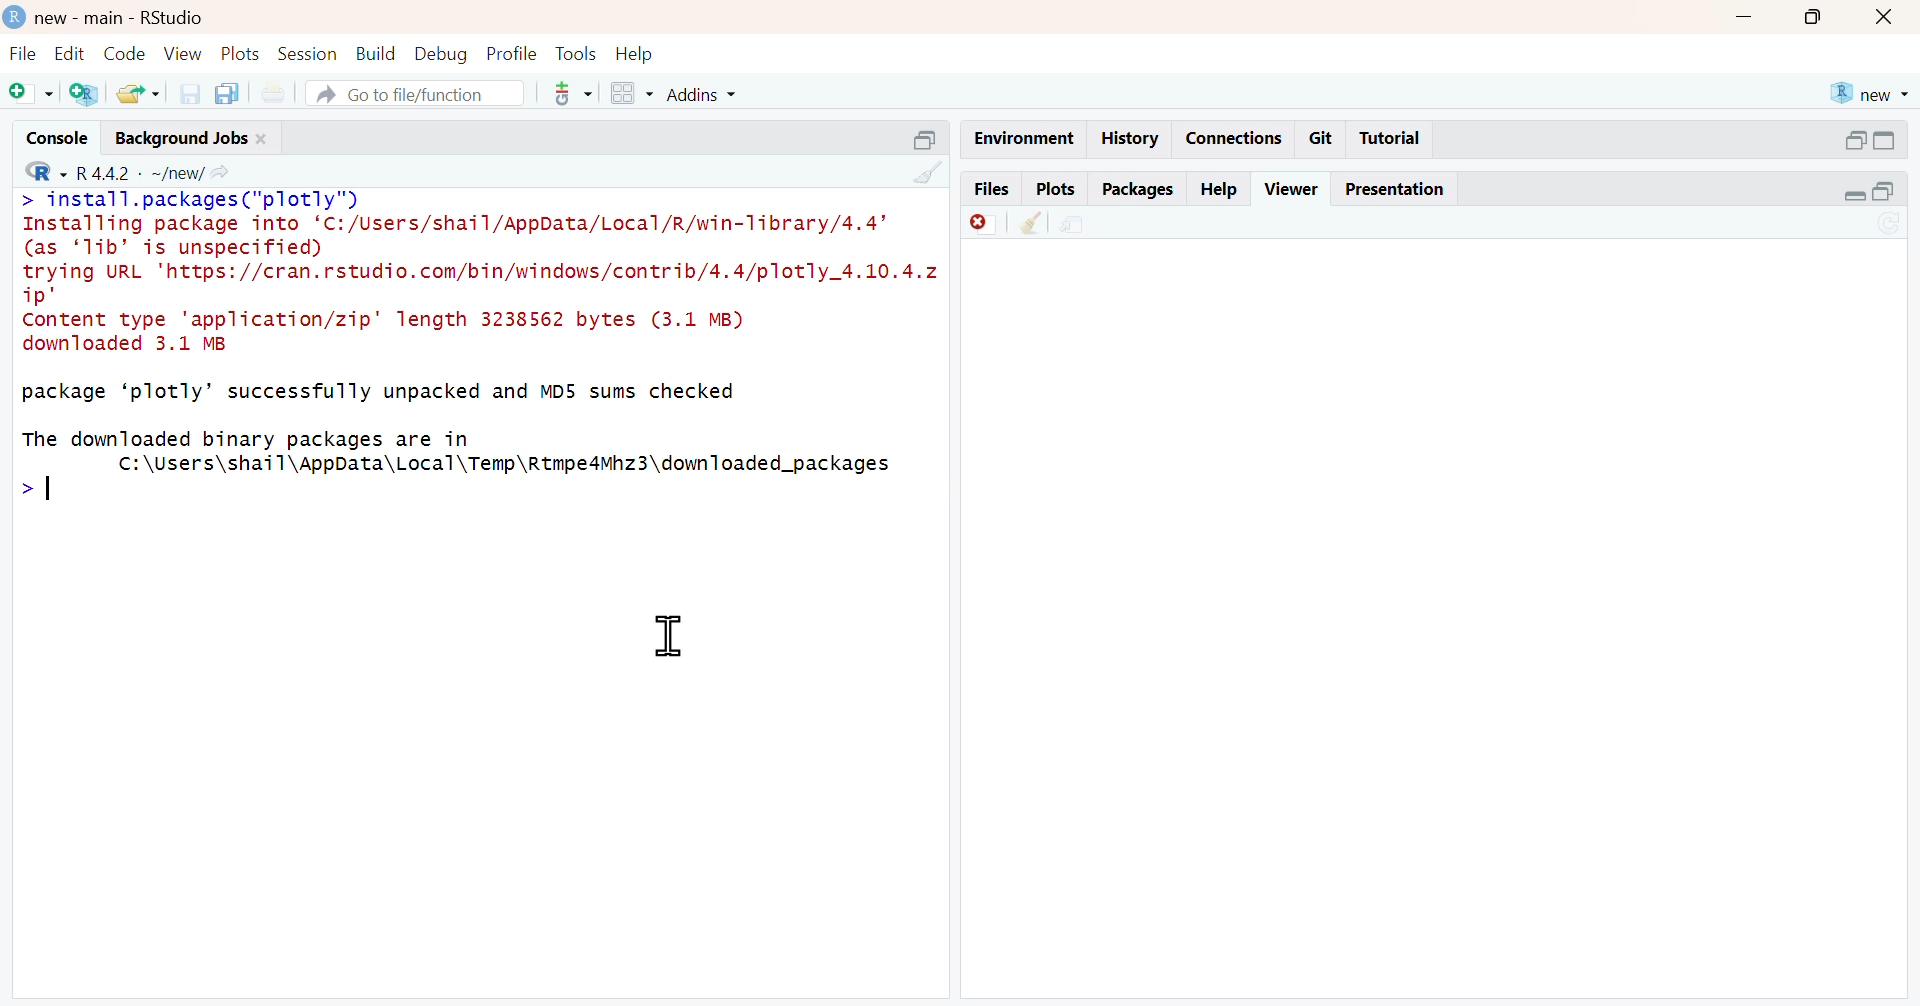 Image resolution: width=1920 pixels, height=1006 pixels. What do you see at coordinates (1233, 138) in the screenshot?
I see `connections` at bounding box center [1233, 138].